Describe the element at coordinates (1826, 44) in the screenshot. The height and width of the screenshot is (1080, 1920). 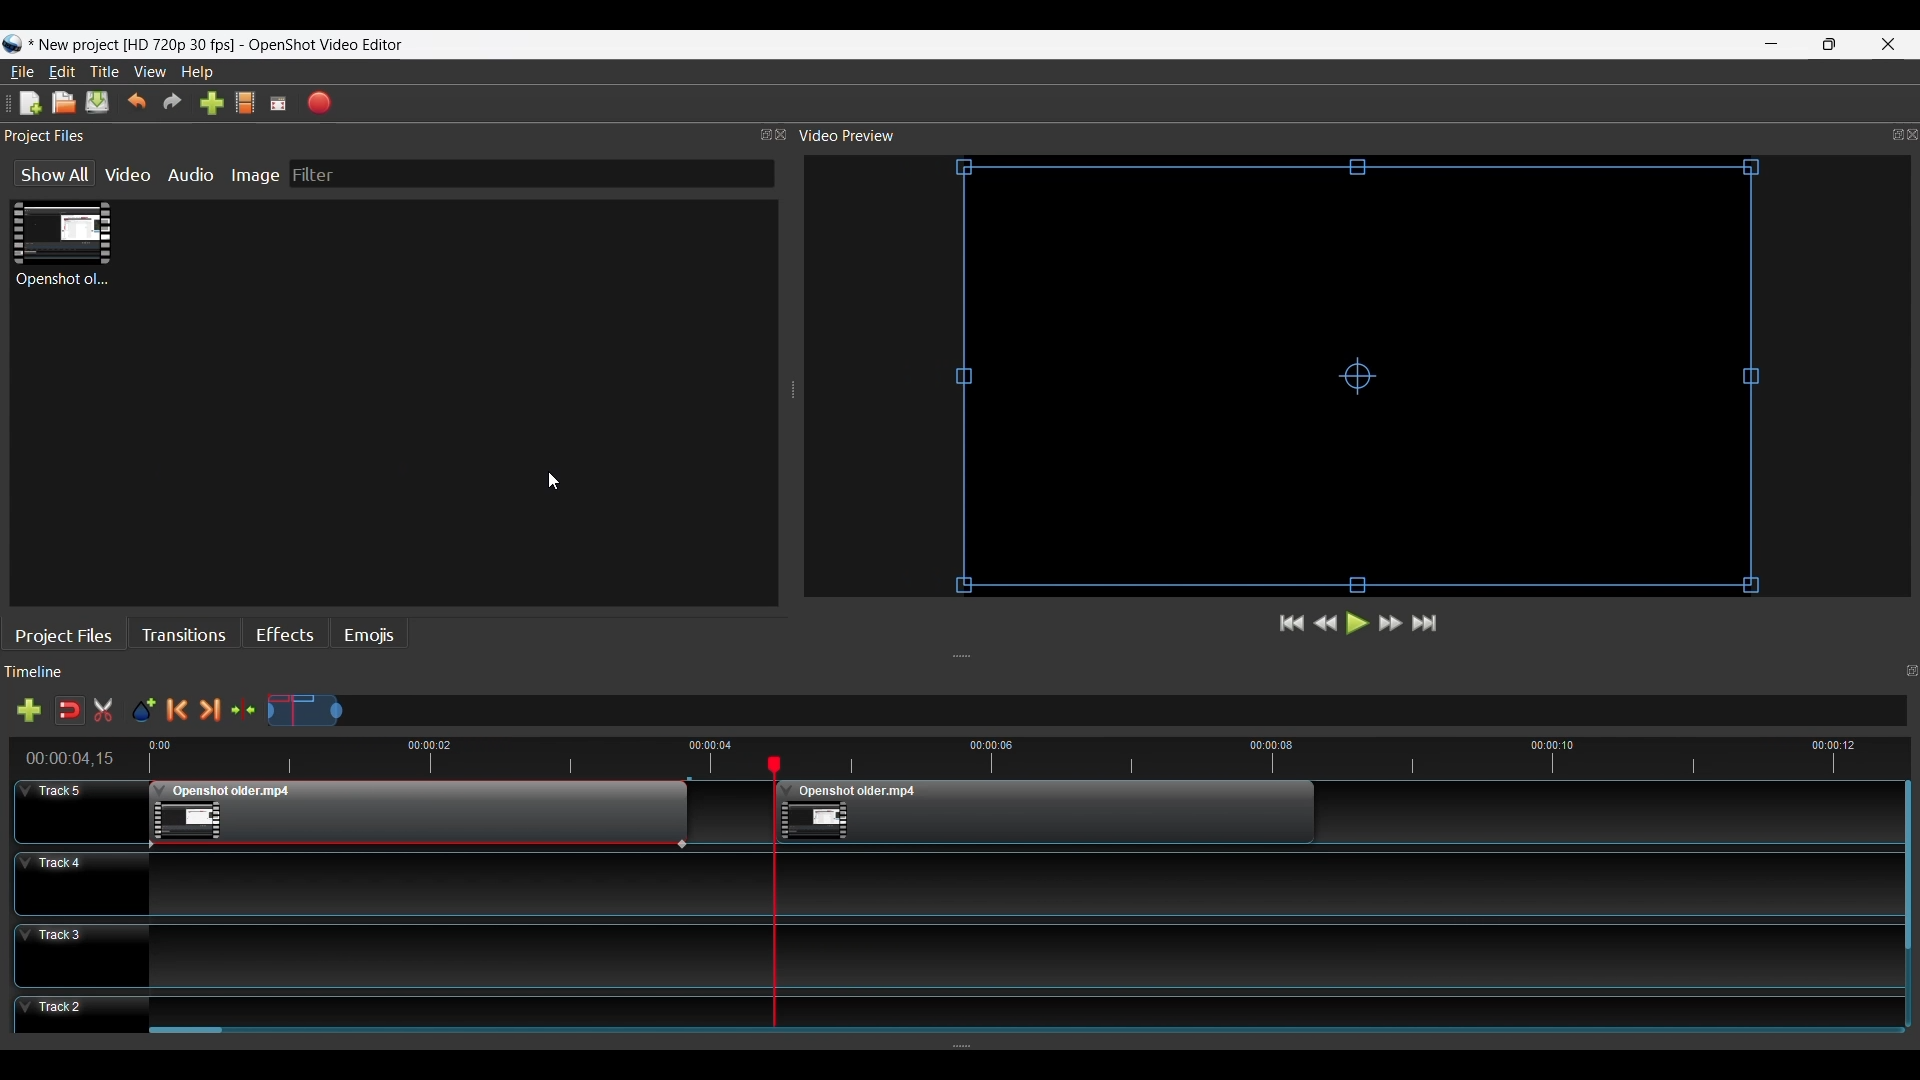
I see `Restore` at that location.